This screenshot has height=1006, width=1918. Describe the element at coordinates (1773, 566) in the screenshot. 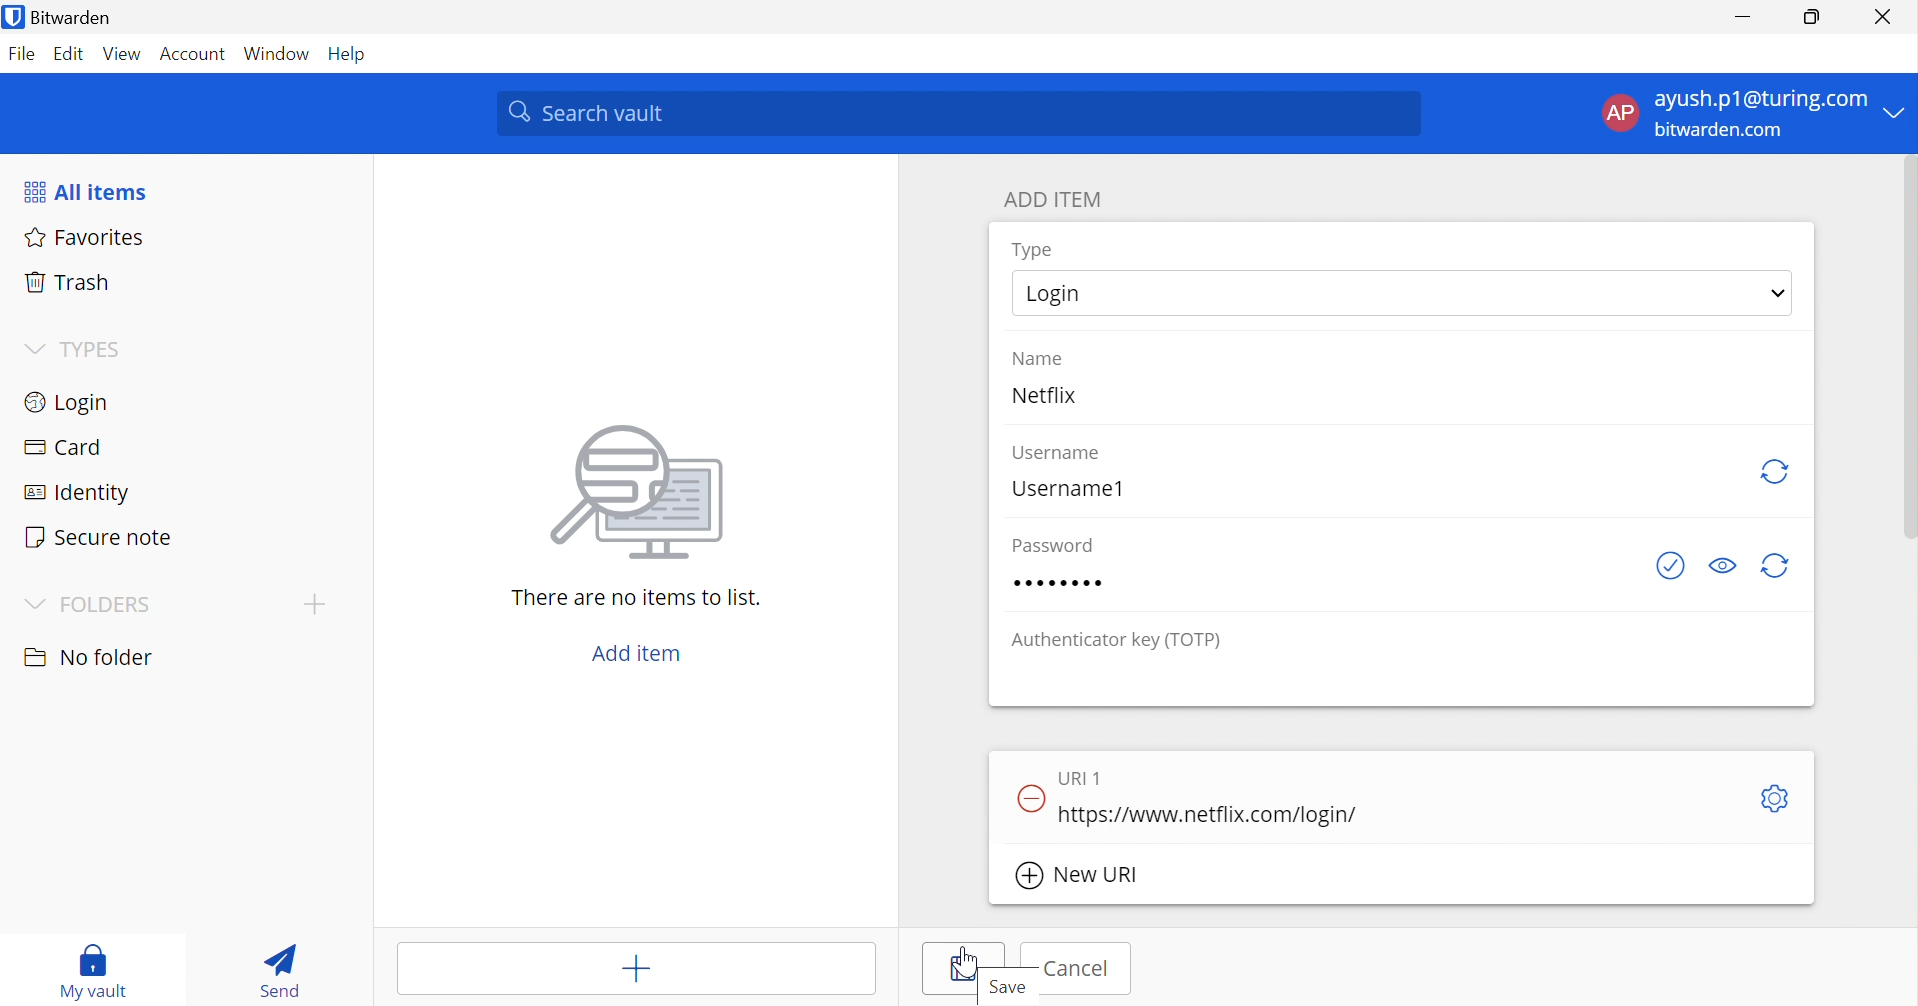

I see `Generate password` at that location.